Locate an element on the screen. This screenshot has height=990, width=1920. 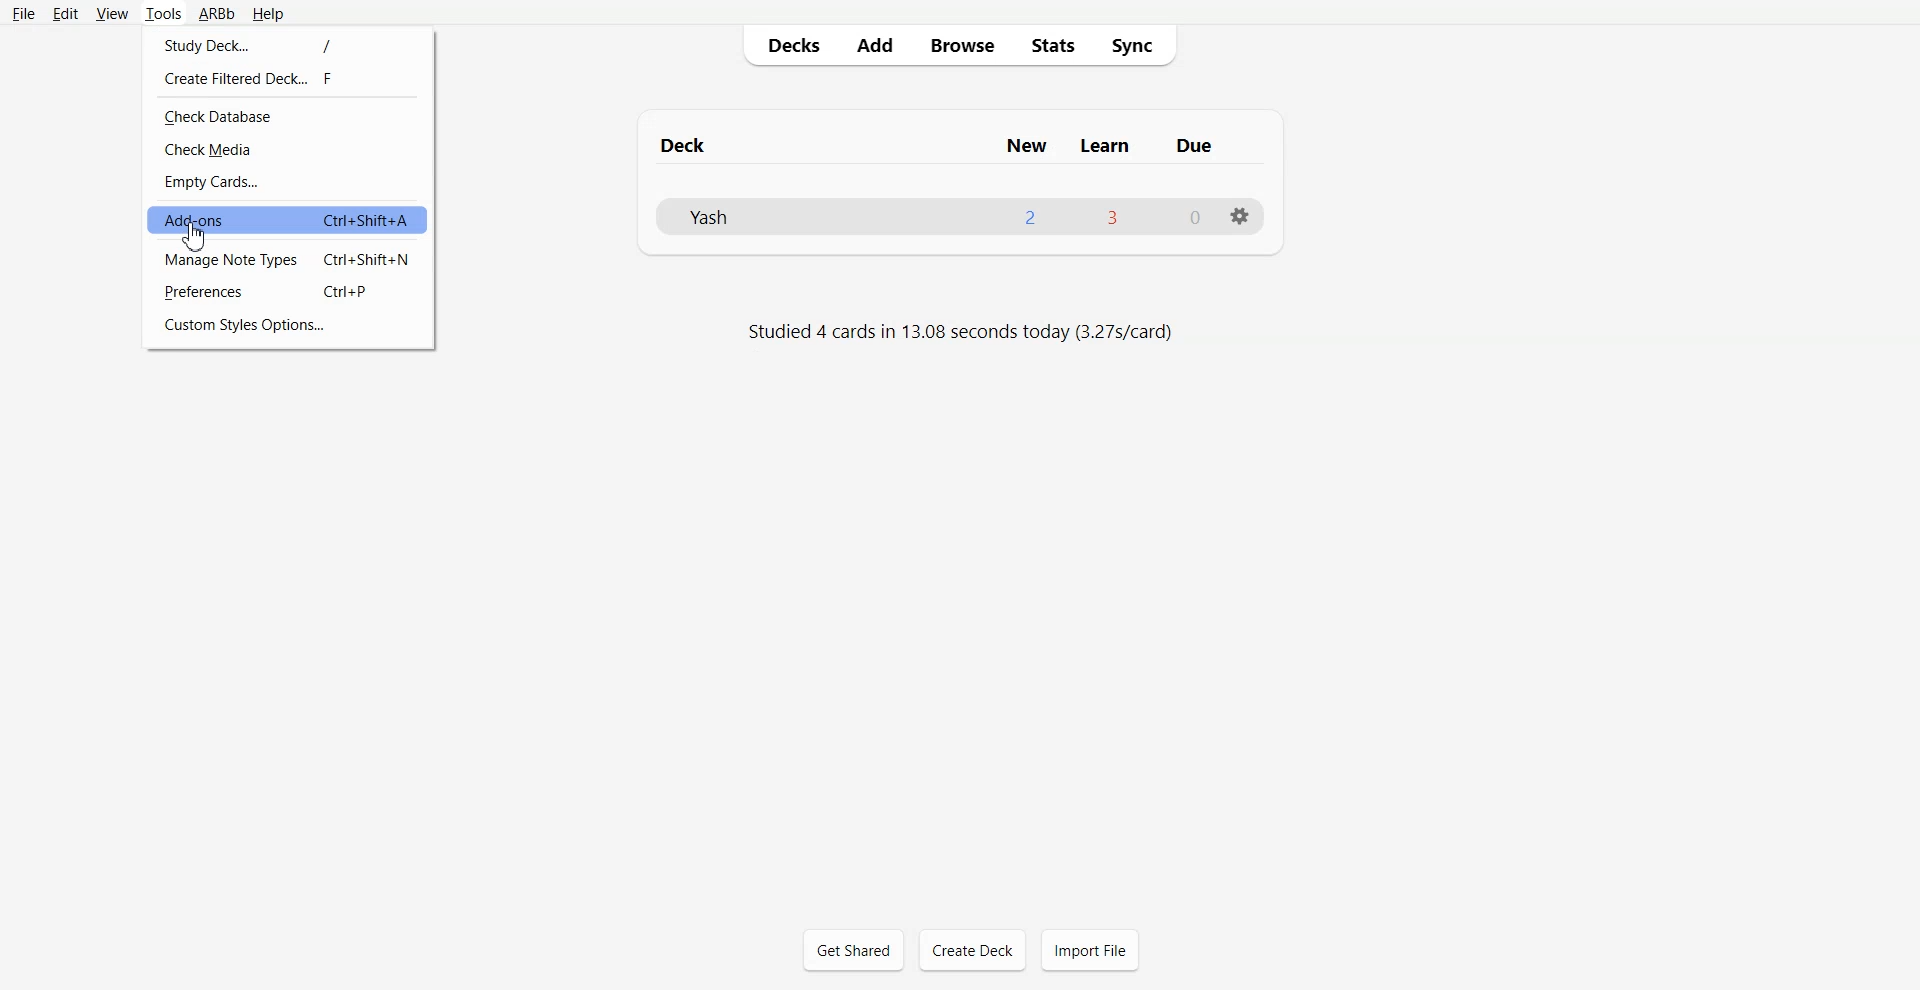
Edit is located at coordinates (66, 13).